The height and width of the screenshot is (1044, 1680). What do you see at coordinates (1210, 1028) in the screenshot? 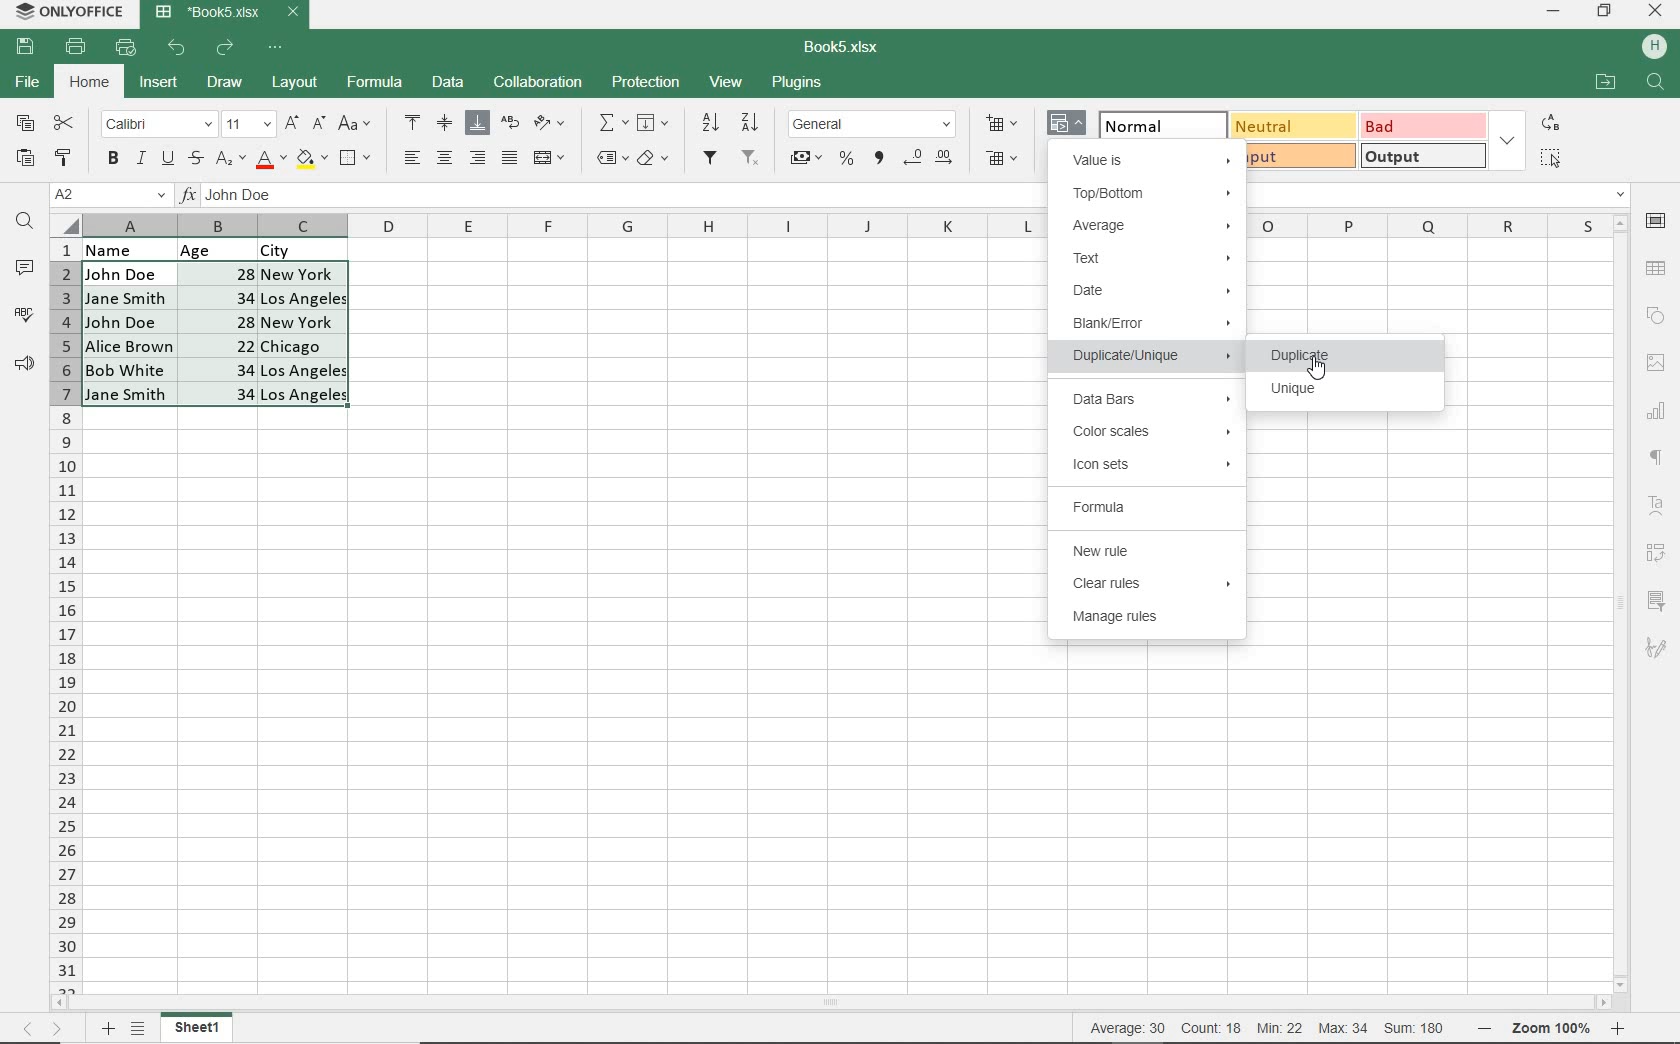
I see `count` at bounding box center [1210, 1028].